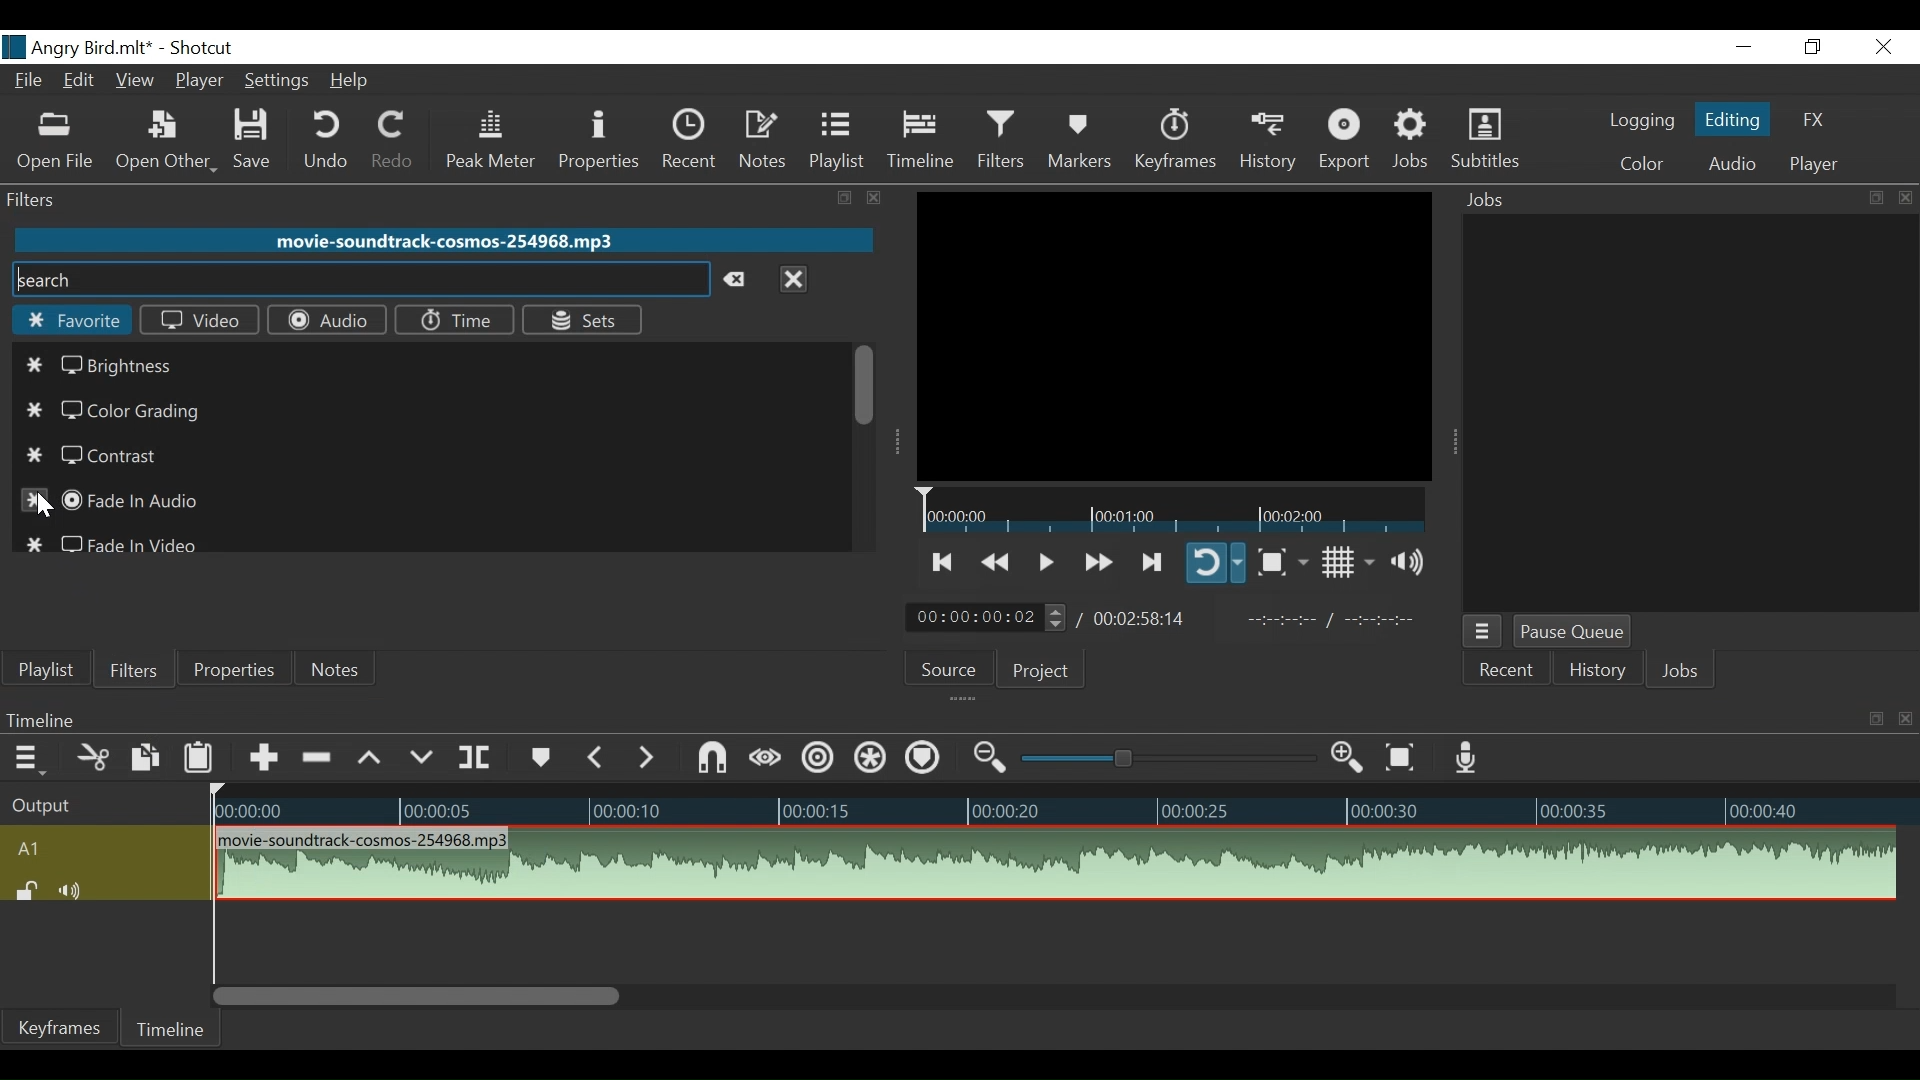  Describe the element at coordinates (56, 141) in the screenshot. I see `Open File` at that location.